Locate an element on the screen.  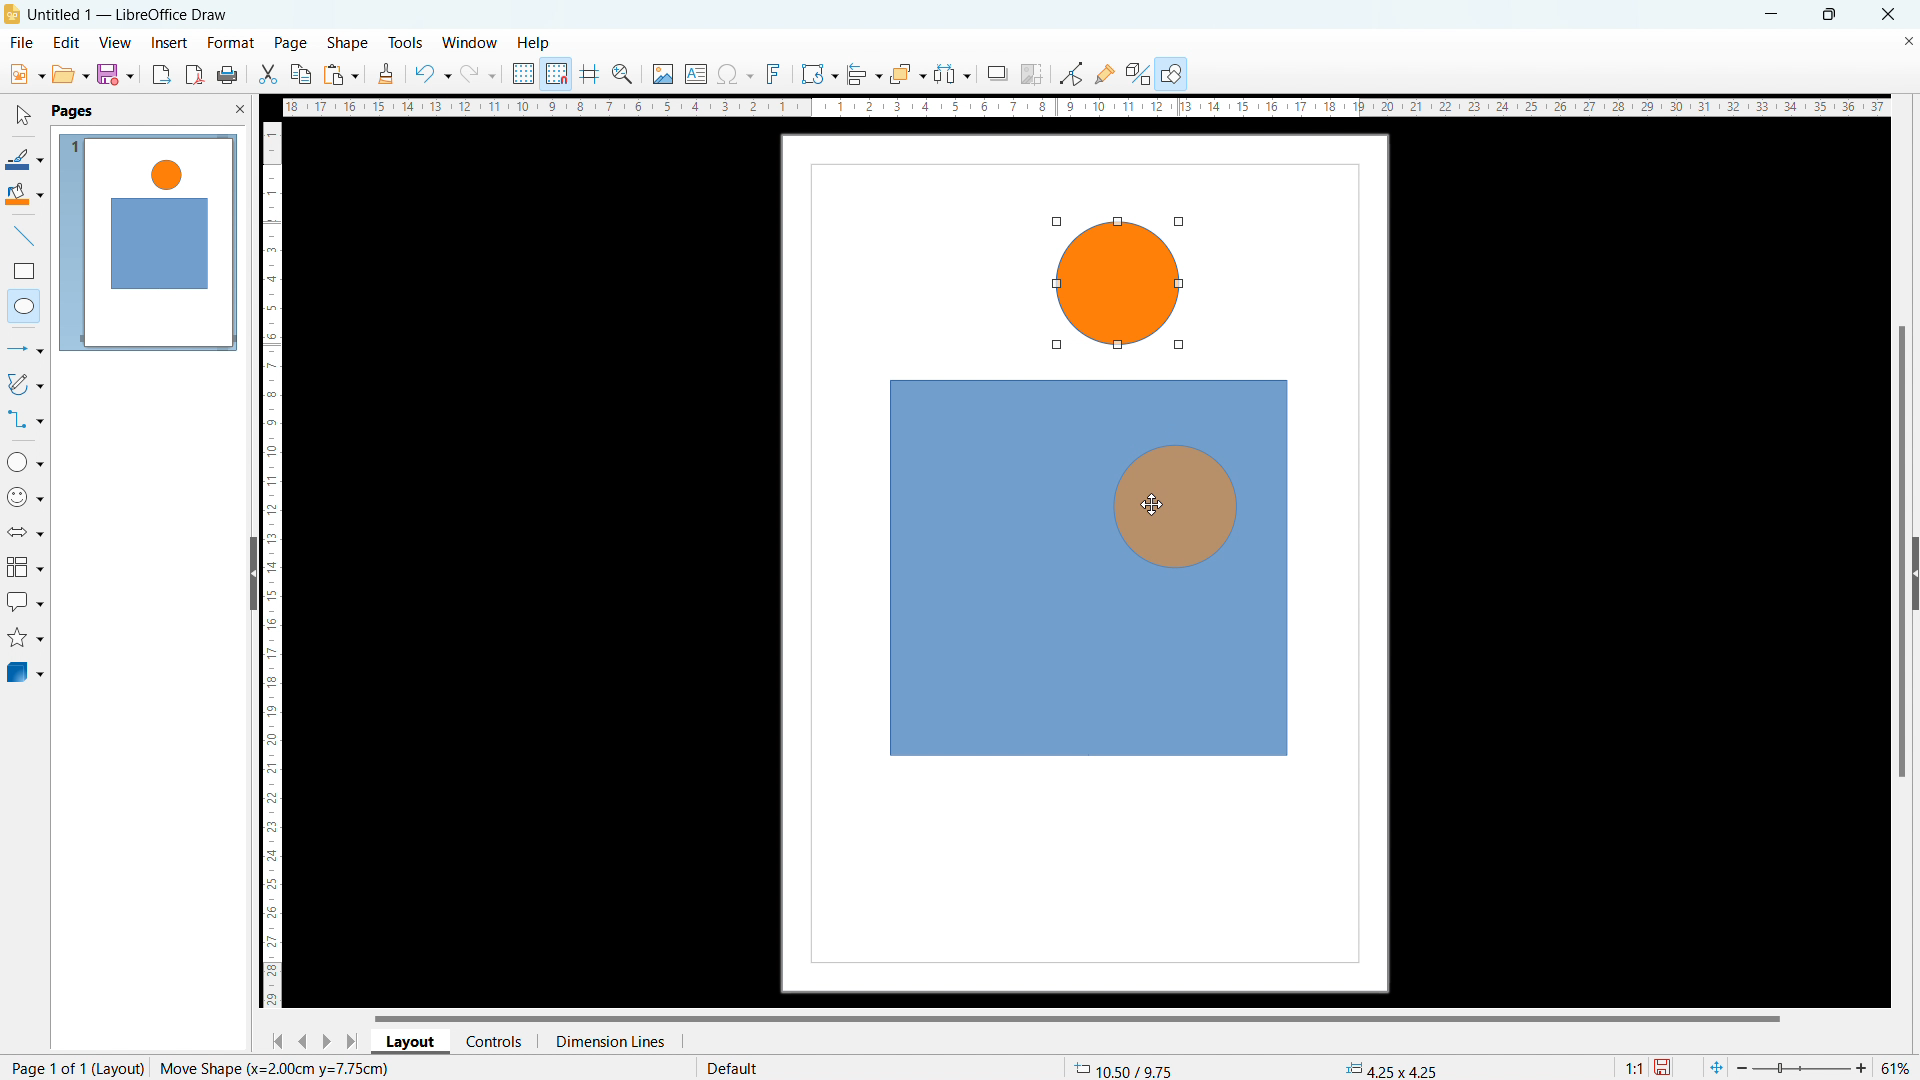
dimension changed is located at coordinates (1390, 1068).